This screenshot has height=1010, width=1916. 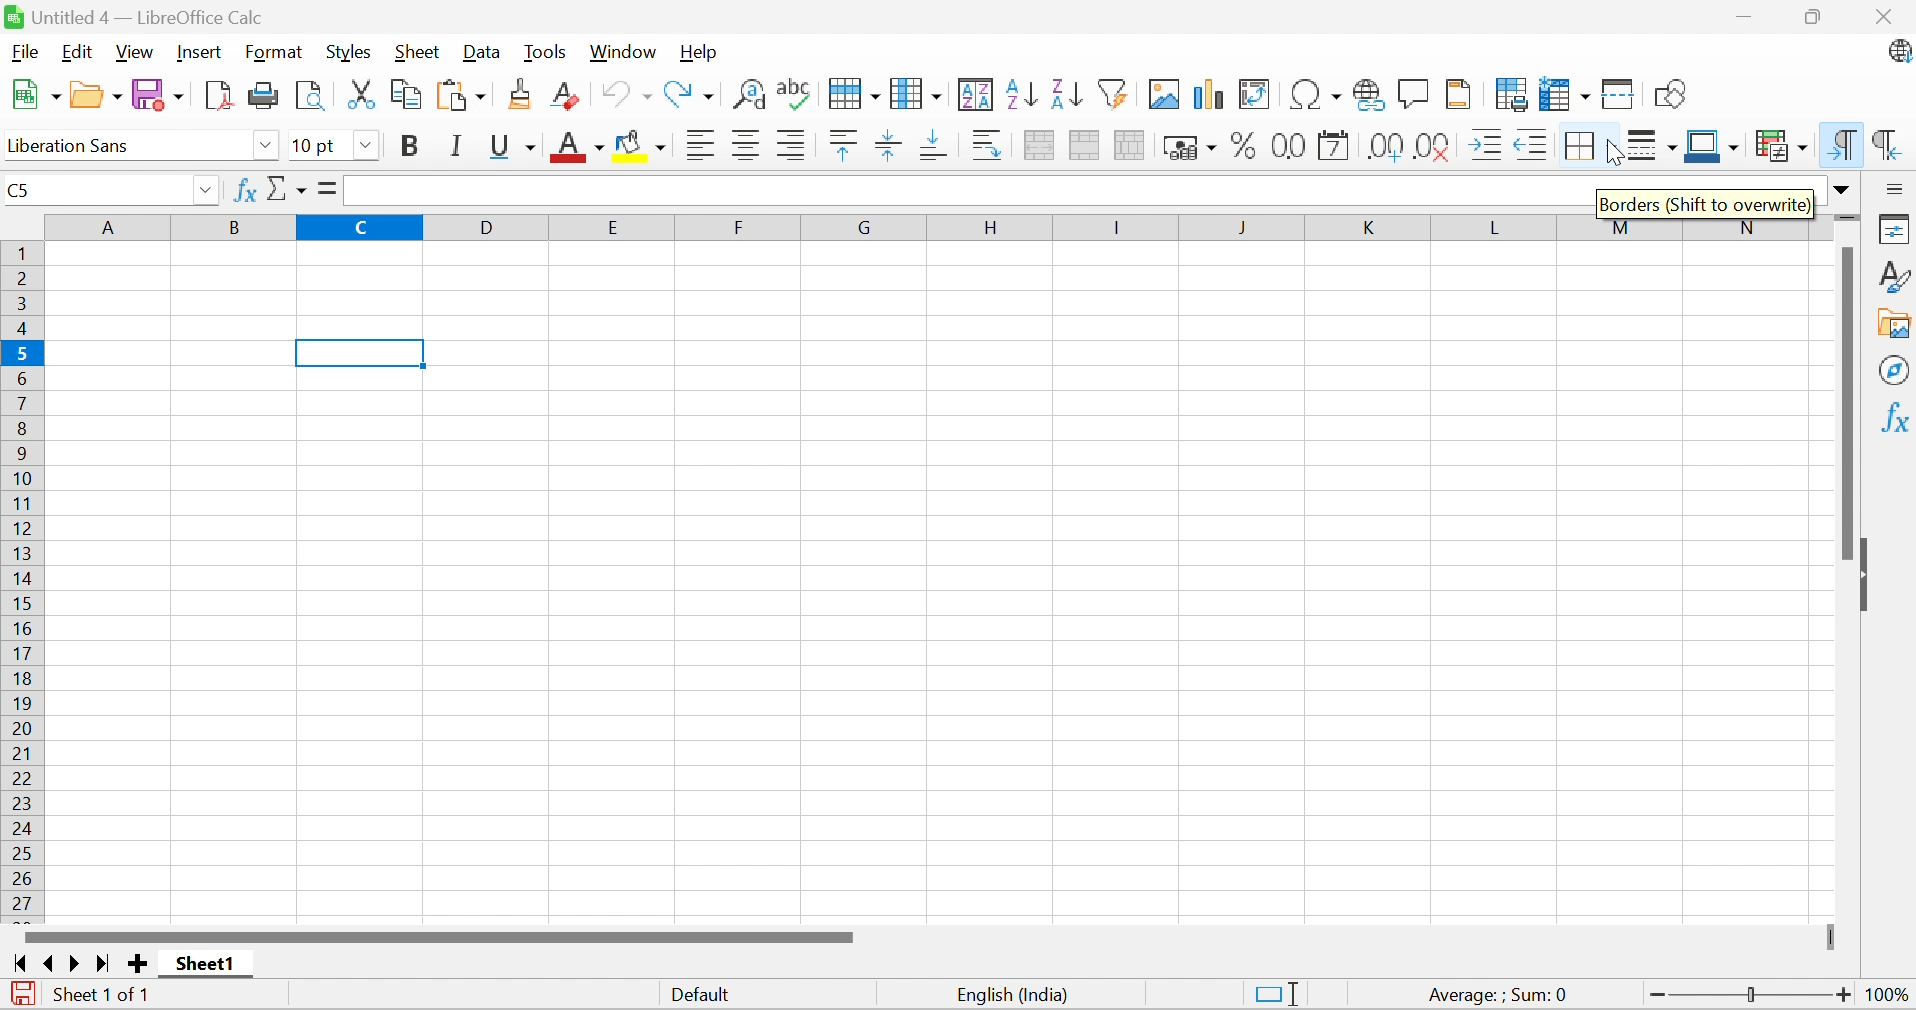 I want to click on Navigator, so click(x=1896, y=369).